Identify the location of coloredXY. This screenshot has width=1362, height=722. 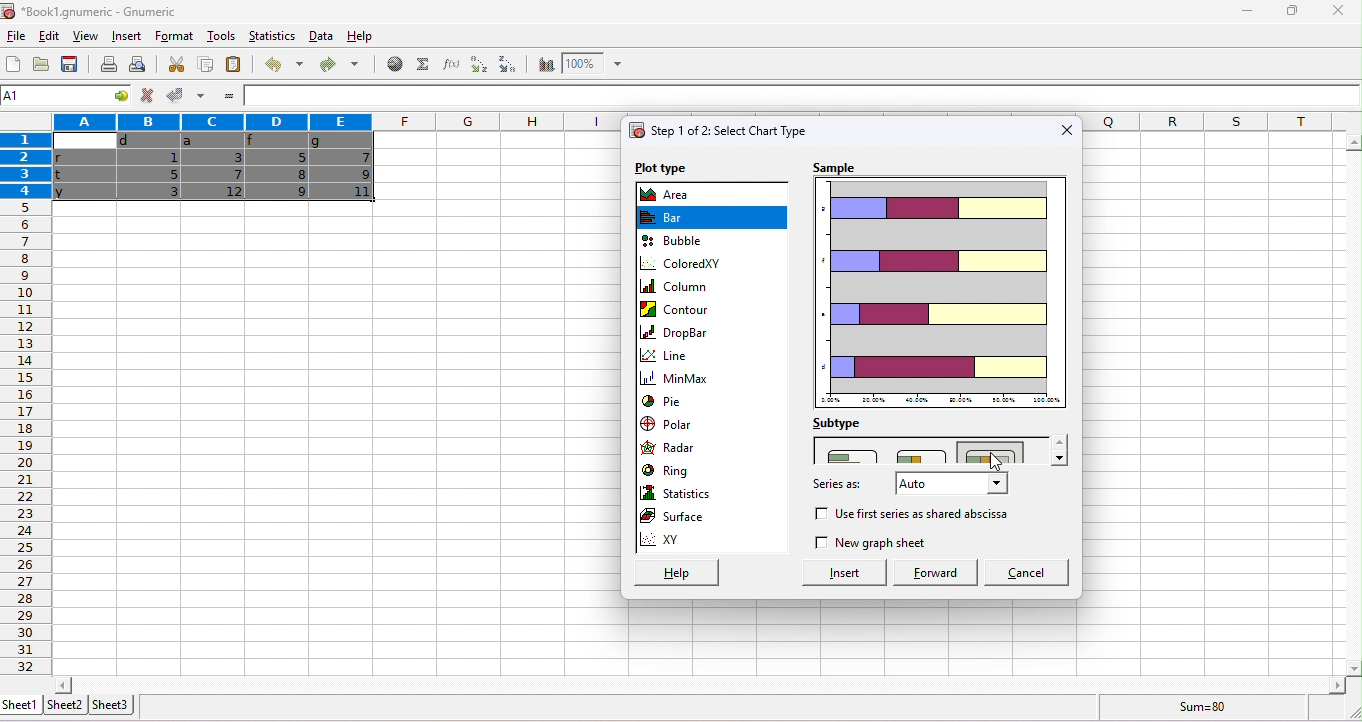
(684, 263).